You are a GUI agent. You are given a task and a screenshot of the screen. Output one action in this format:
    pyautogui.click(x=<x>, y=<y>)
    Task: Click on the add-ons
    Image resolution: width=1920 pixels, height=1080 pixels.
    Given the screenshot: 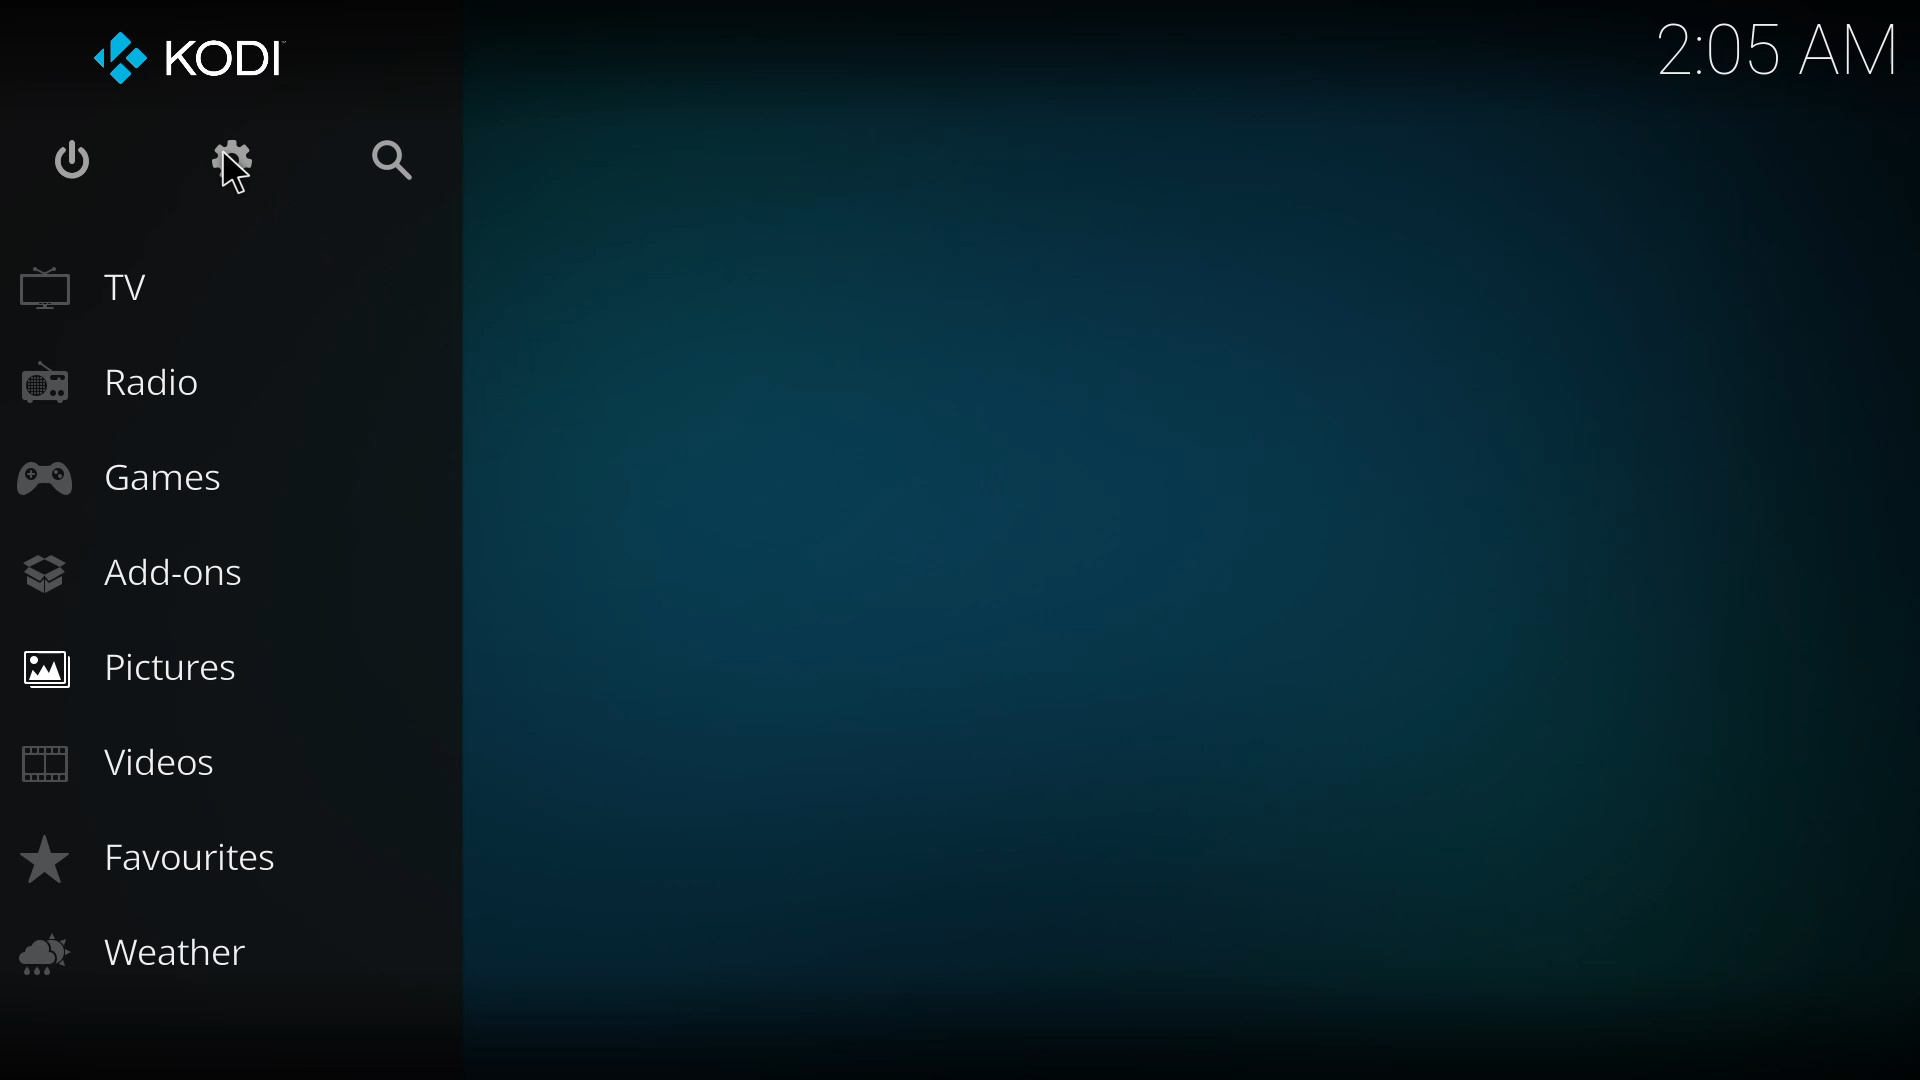 What is the action you would take?
    pyautogui.click(x=136, y=573)
    